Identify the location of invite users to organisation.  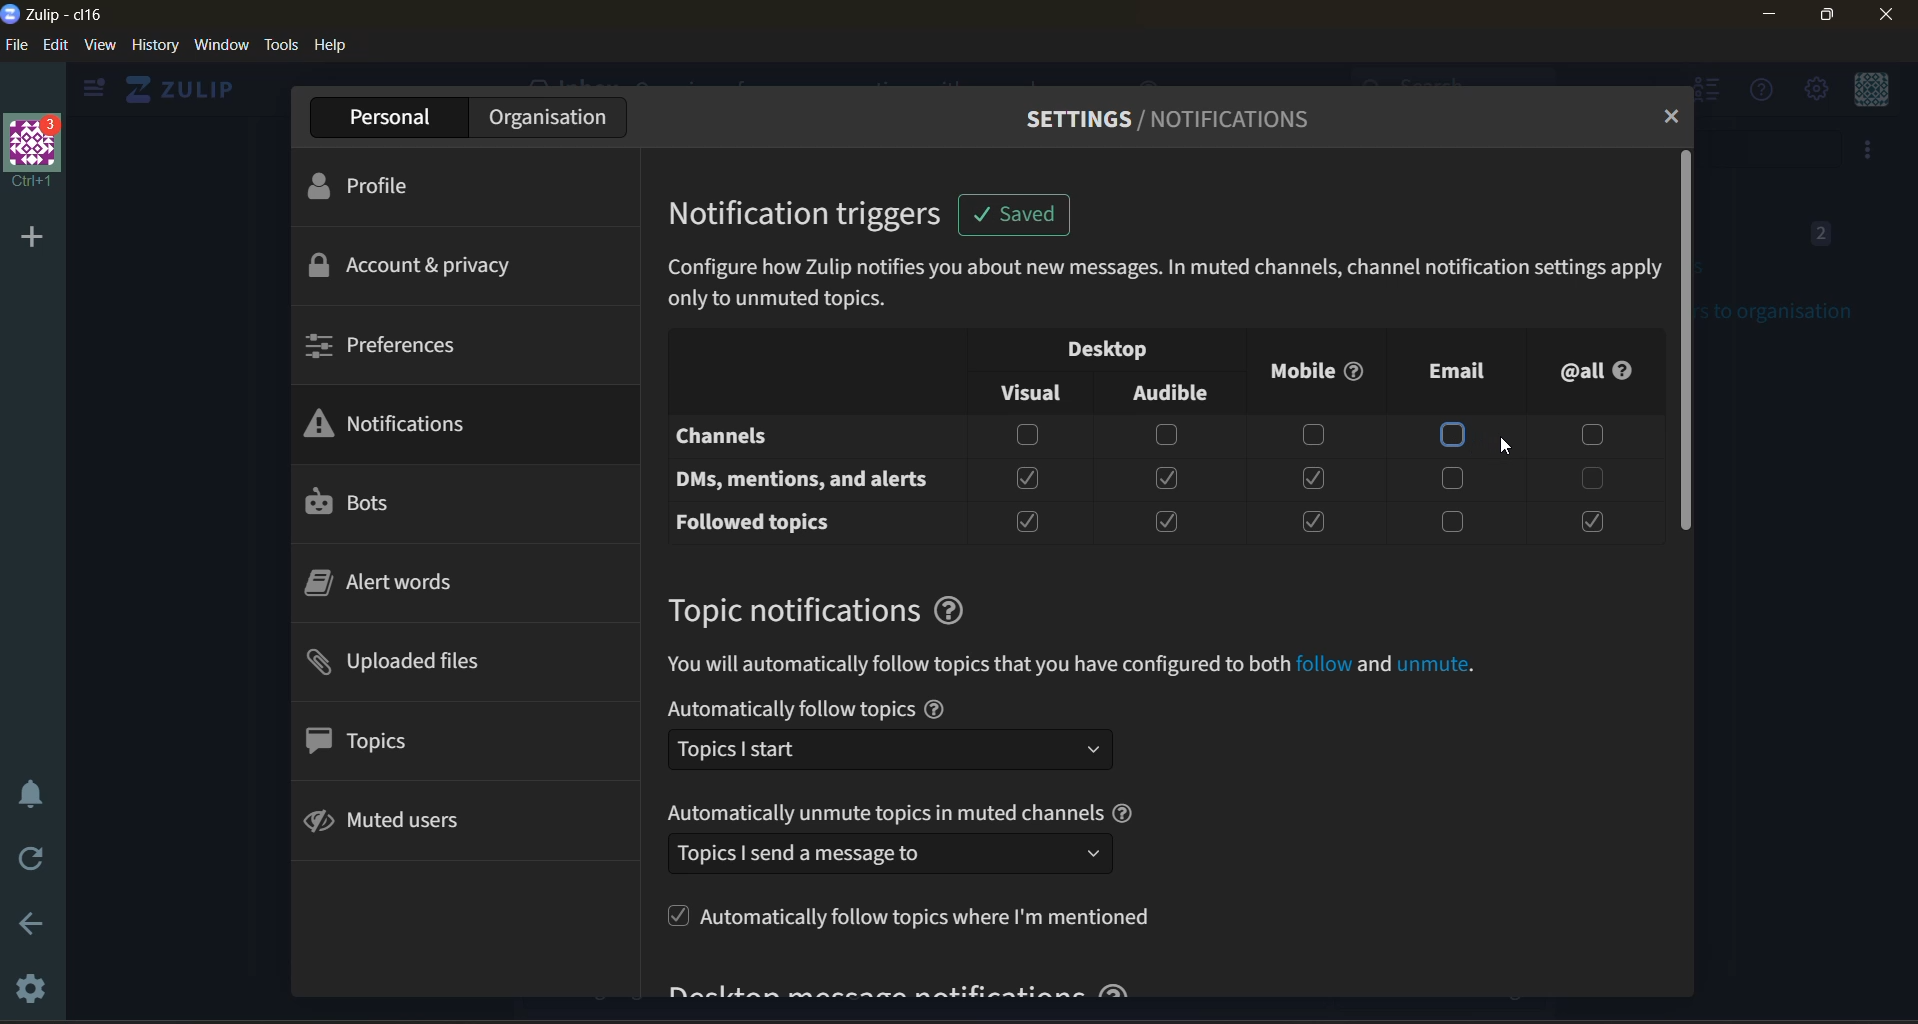
(1869, 151).